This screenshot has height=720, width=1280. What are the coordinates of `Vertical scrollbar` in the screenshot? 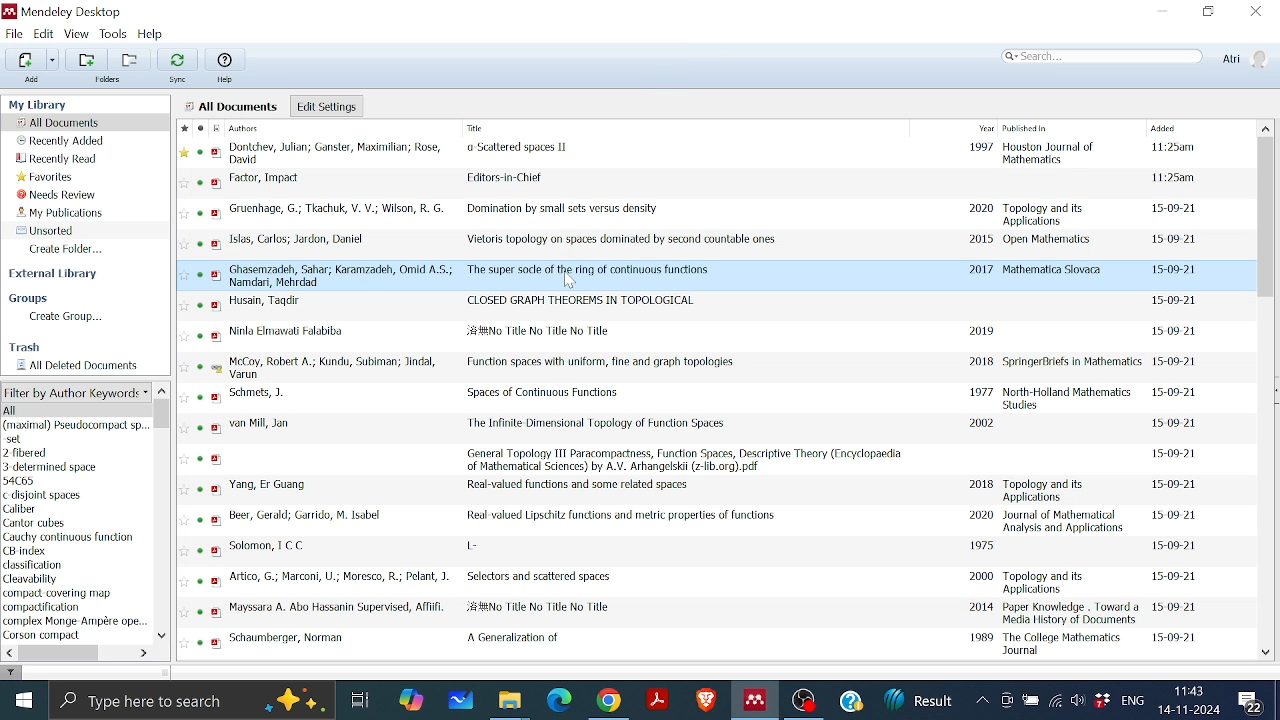 It's located at (1266, 218).